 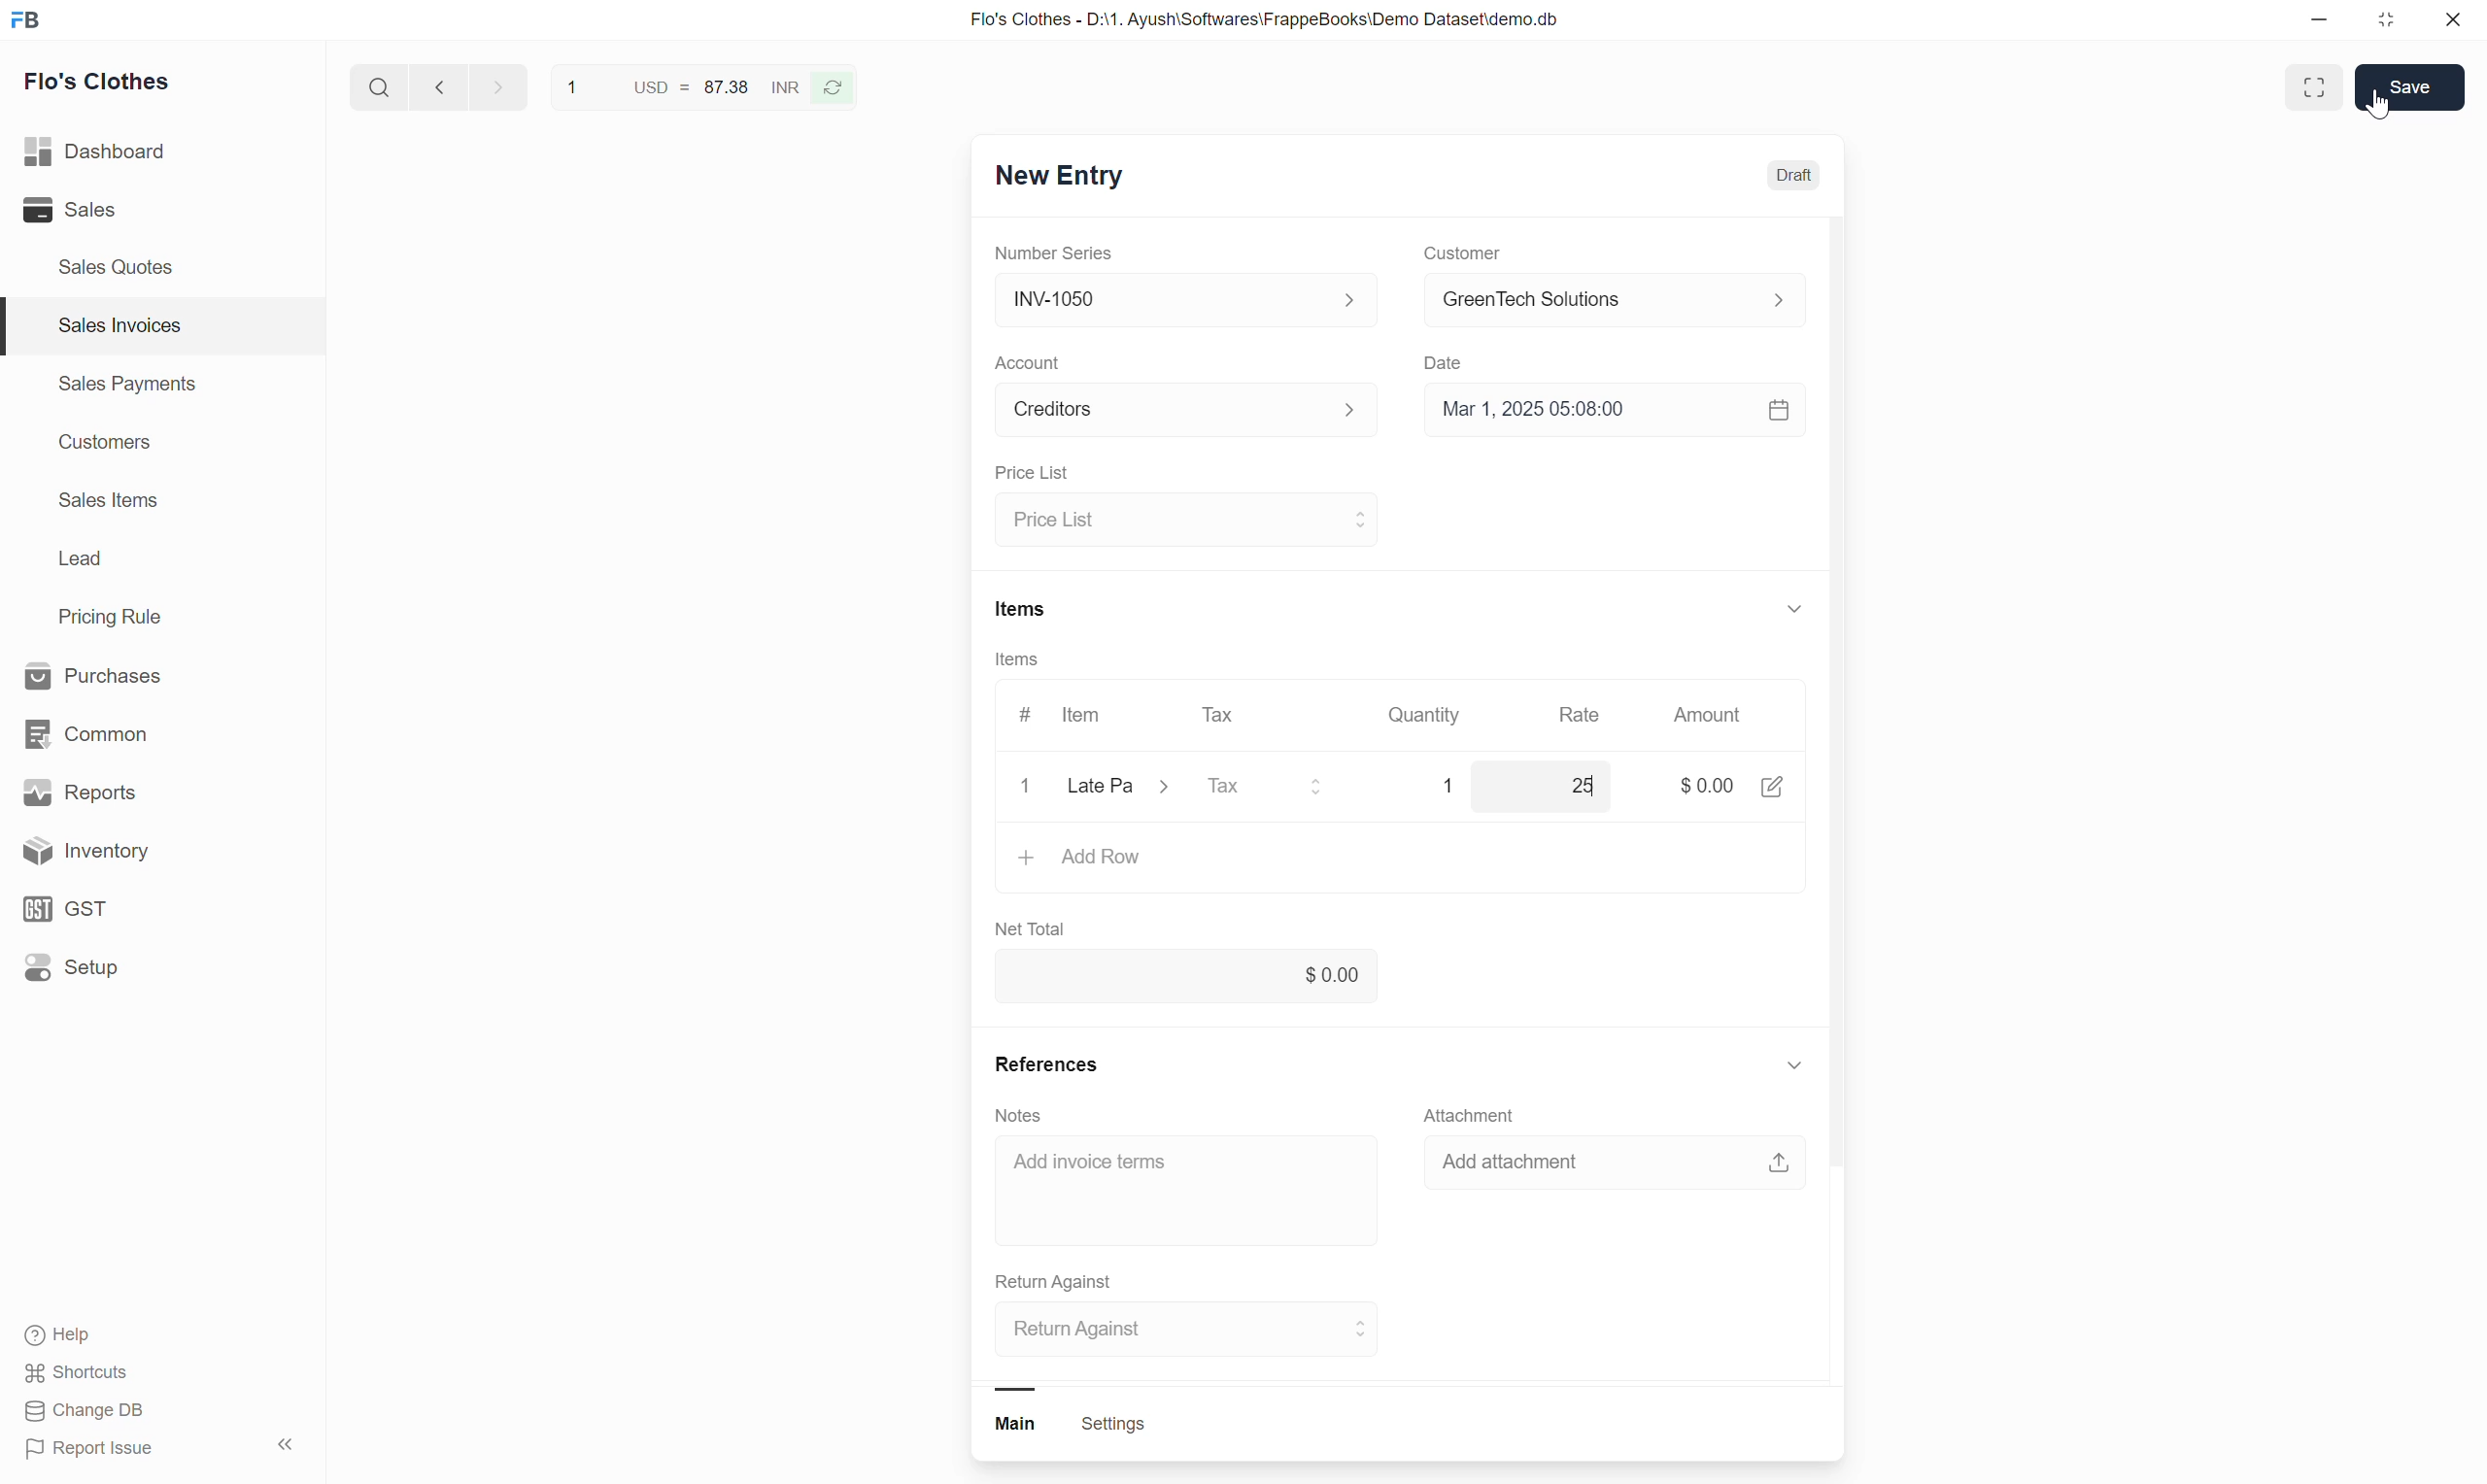 I want to click on Number Series, so click(x=1056, y=255).